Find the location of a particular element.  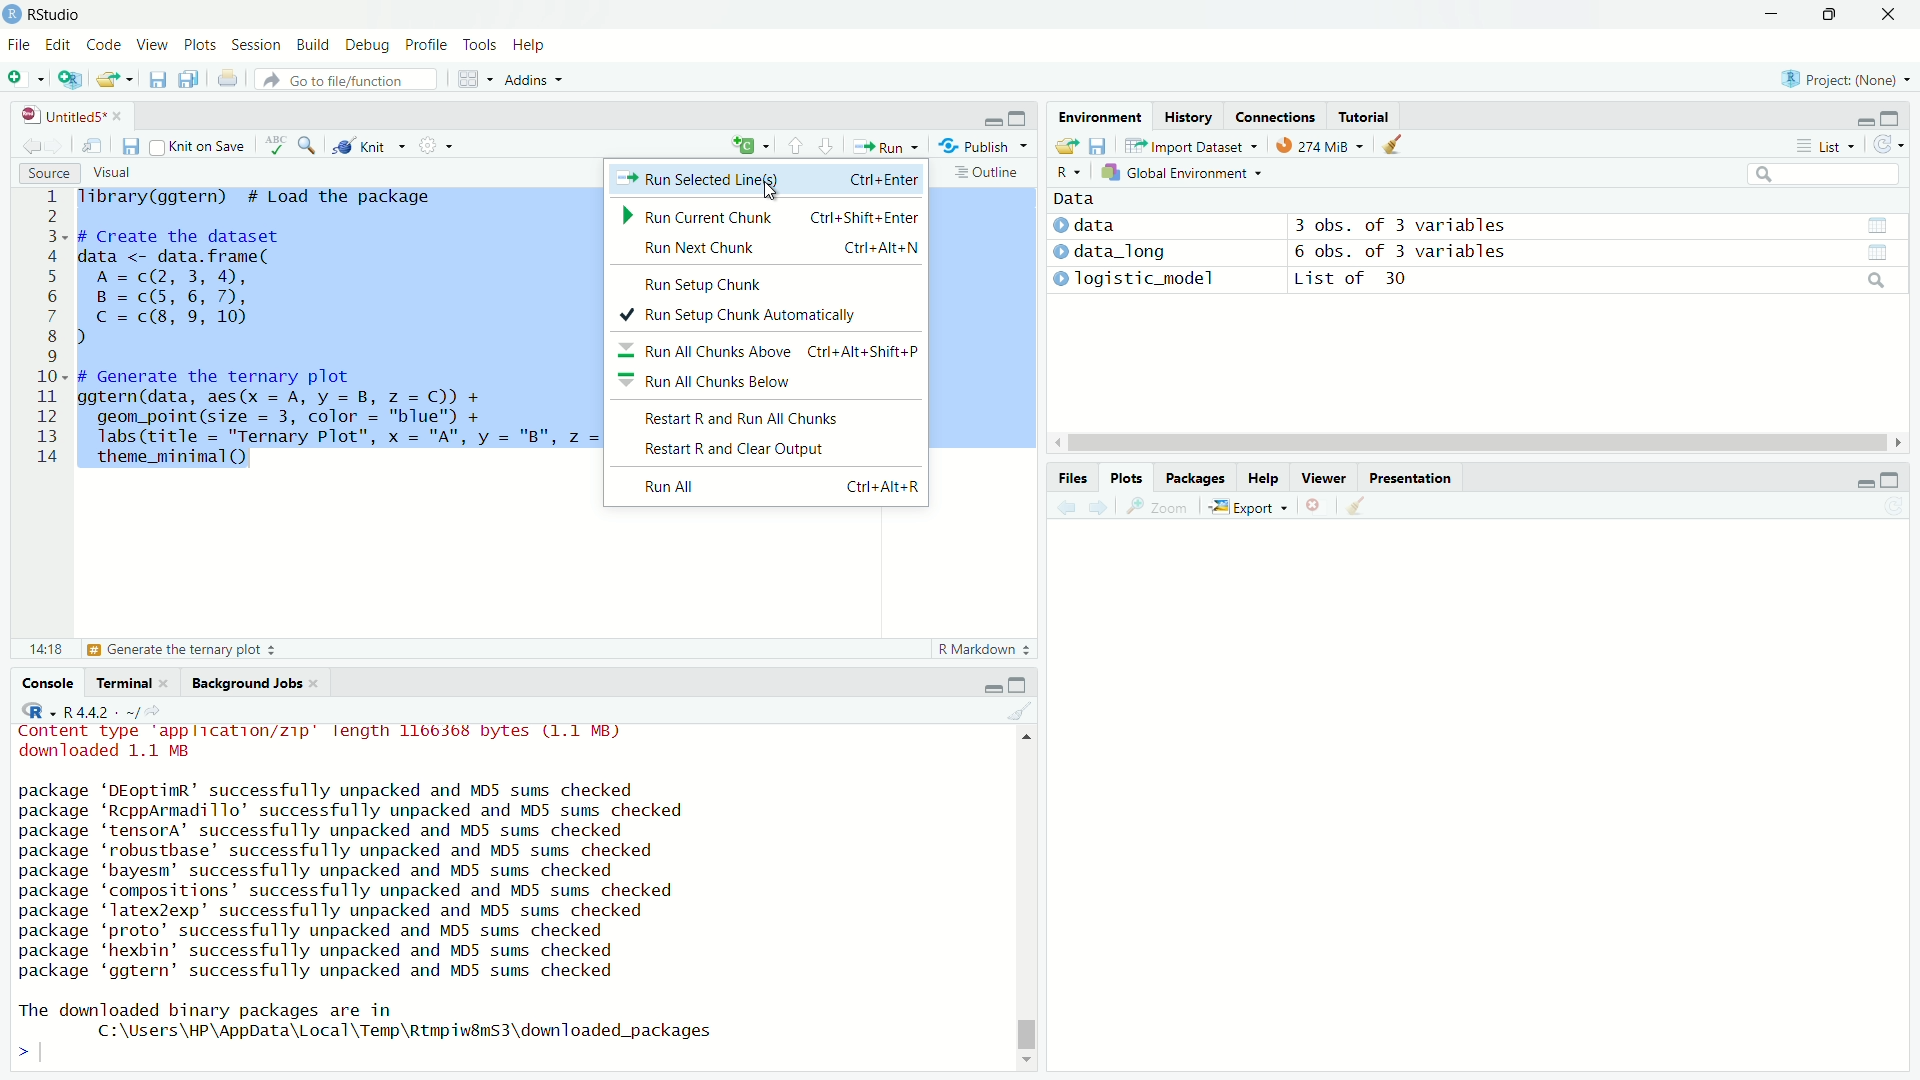

Global Environment «= is located at coordinates (1184, 171).